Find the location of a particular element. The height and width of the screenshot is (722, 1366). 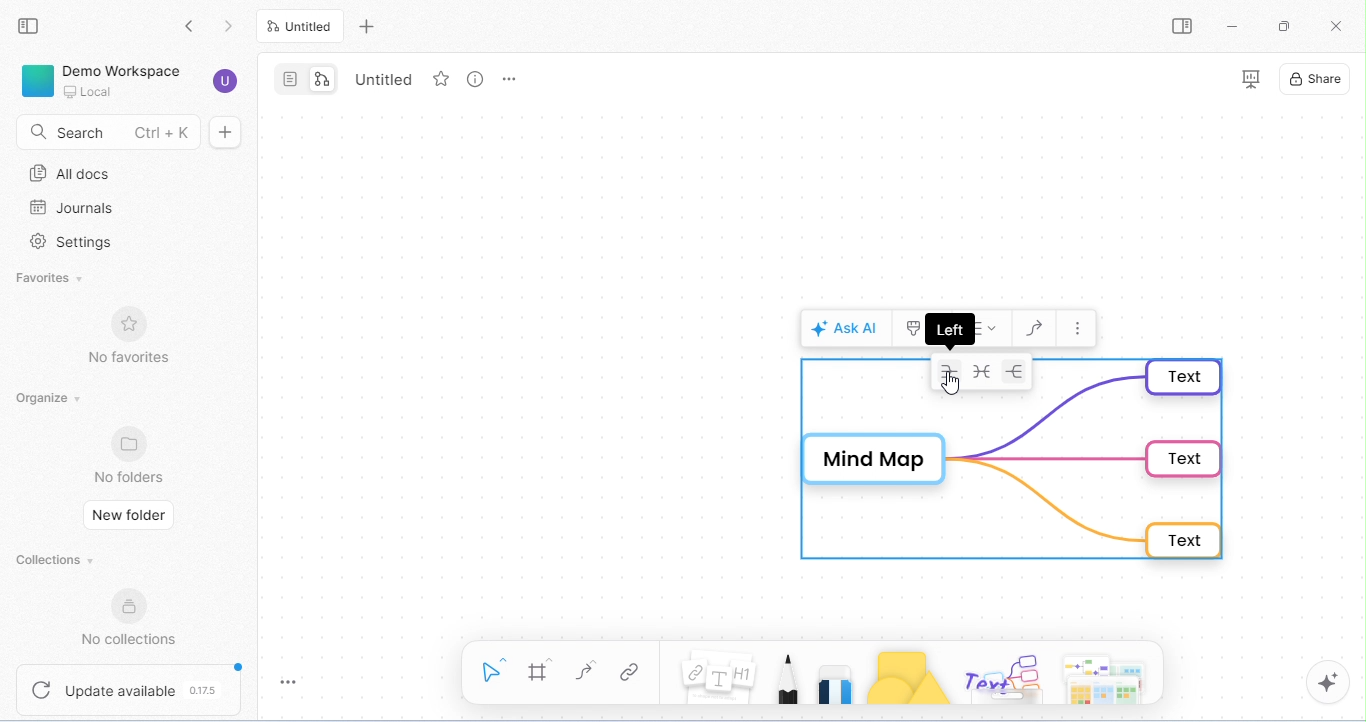

untitled tab is located at coordinates (303, 26).